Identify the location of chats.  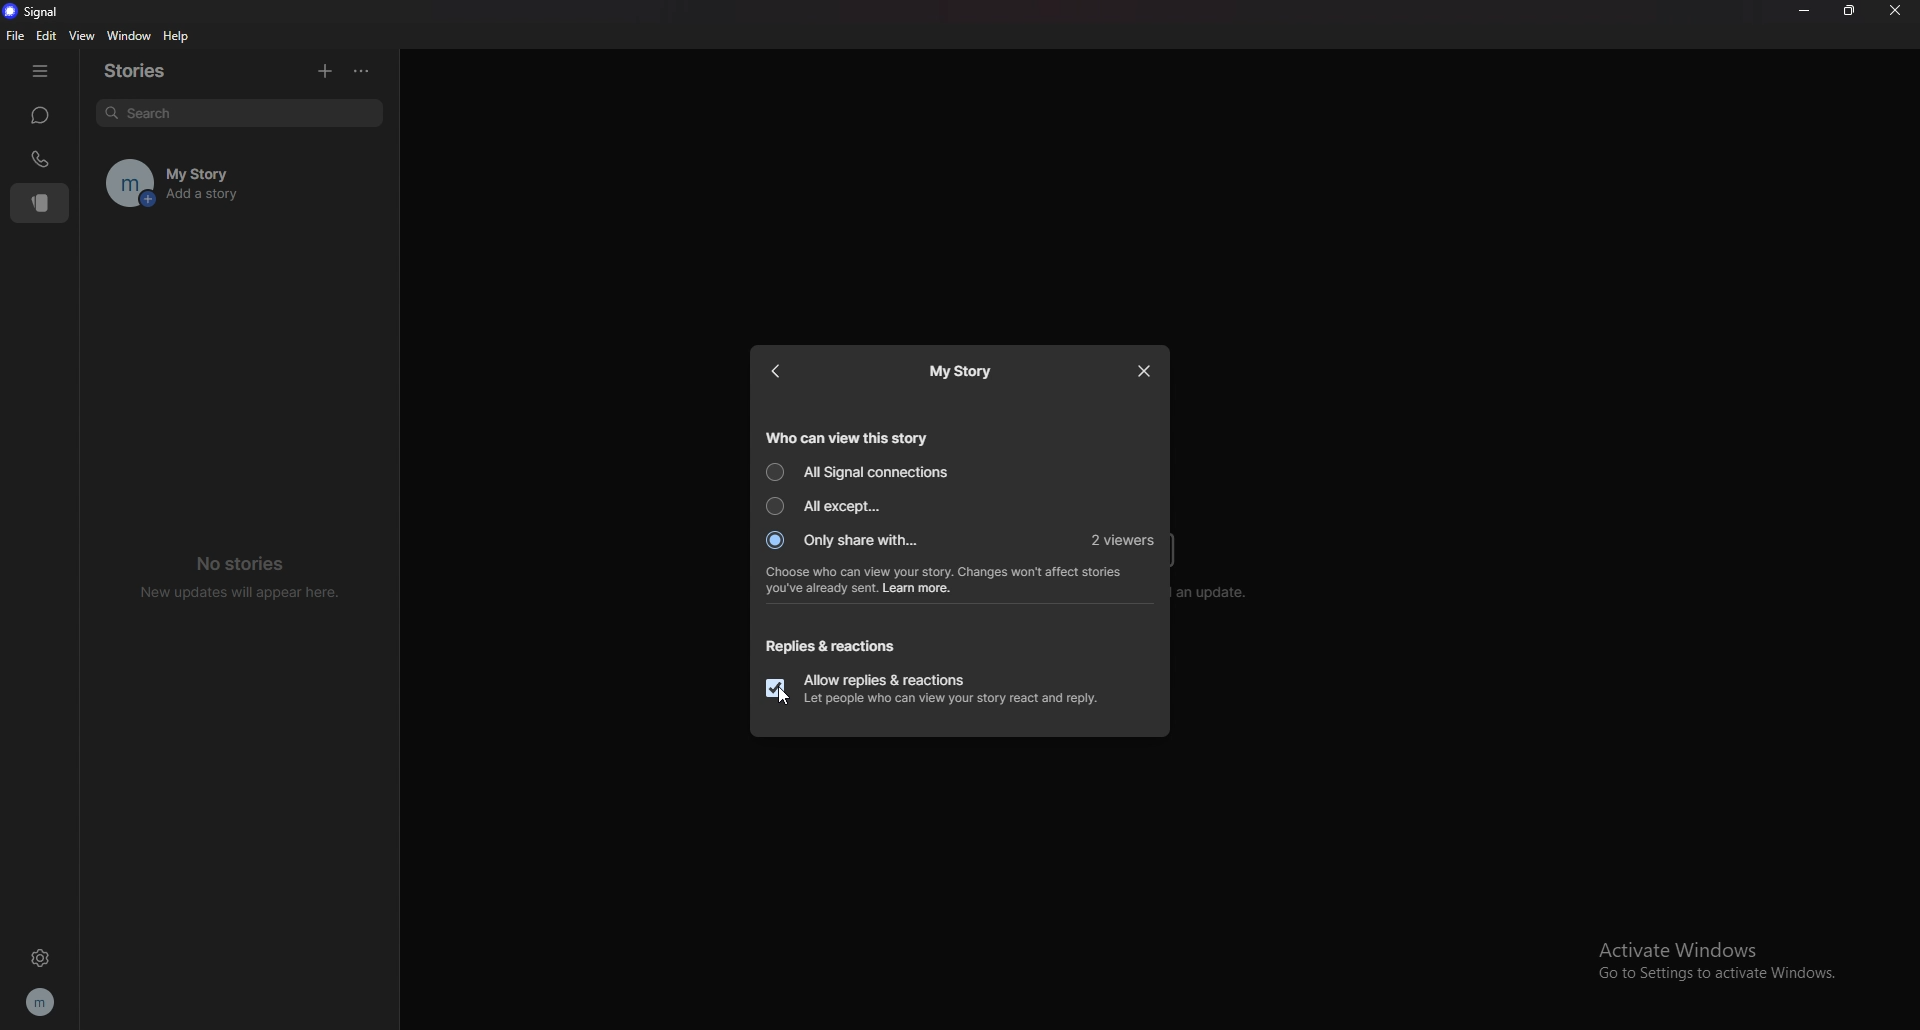
(41, 116).